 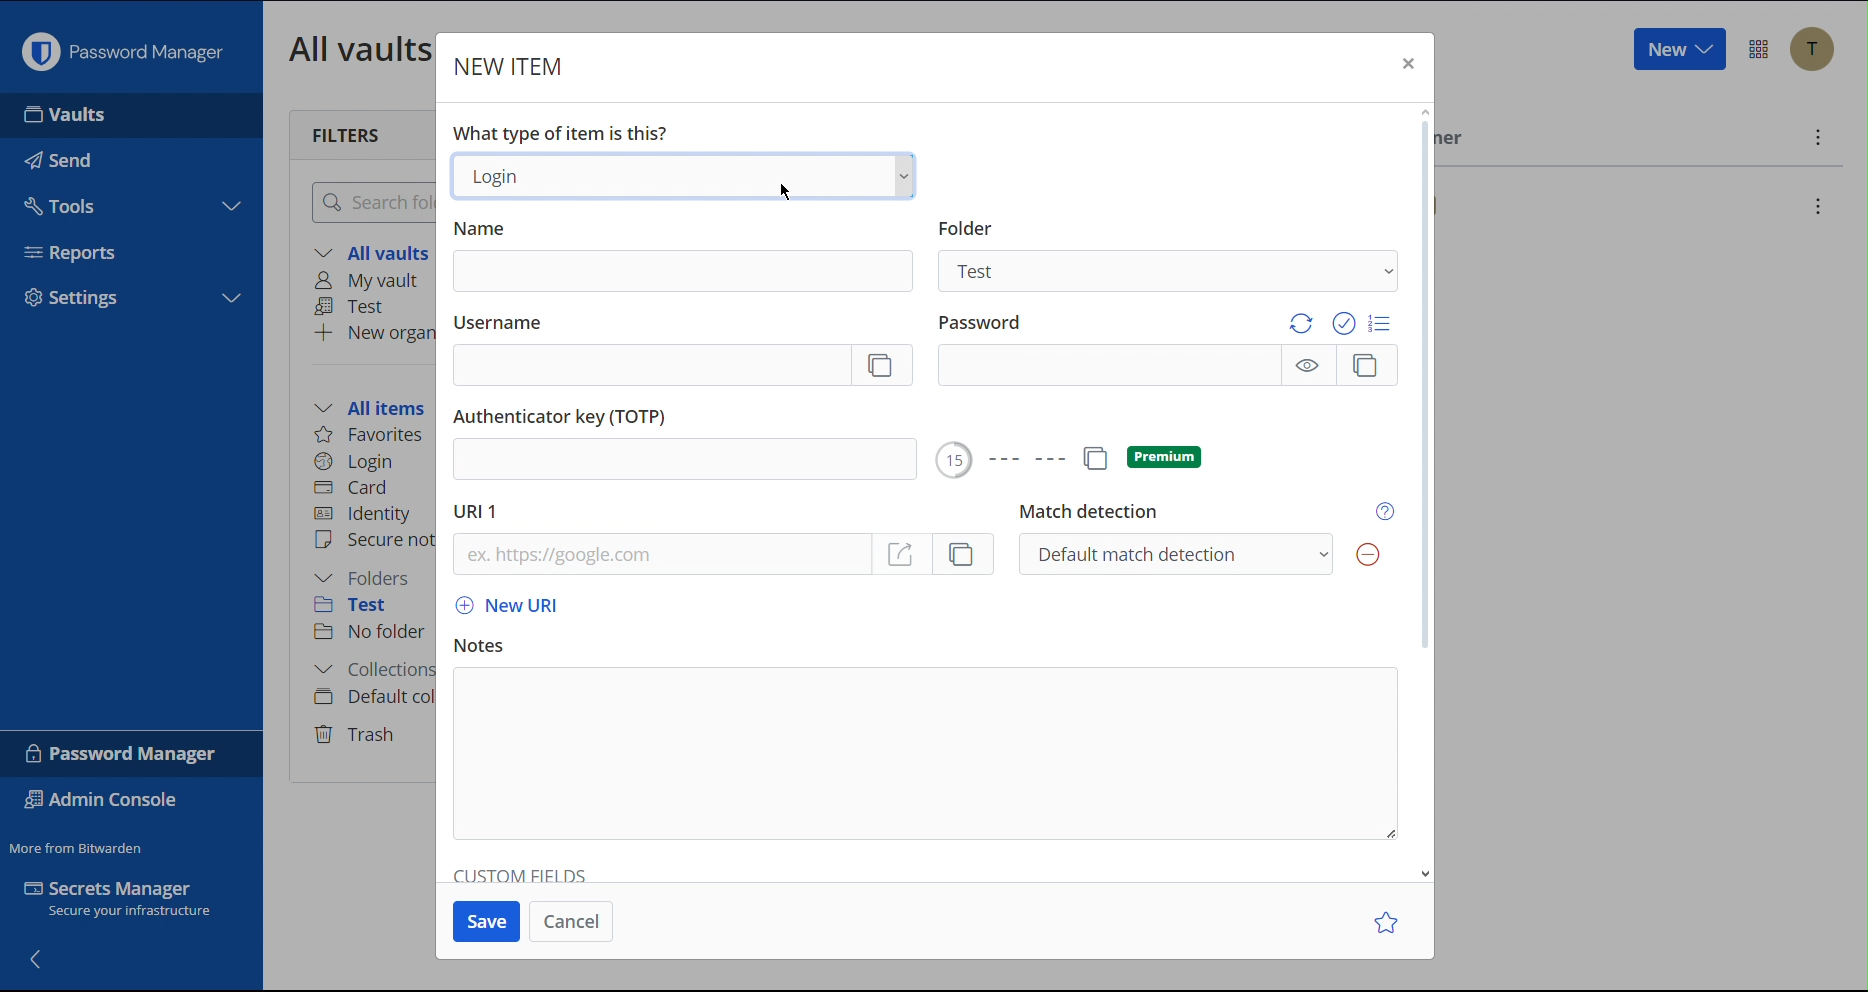 What do you see at coordinates (1388, 511) in the screenshot?
I see `Help` at bounding box center [1388, 511].